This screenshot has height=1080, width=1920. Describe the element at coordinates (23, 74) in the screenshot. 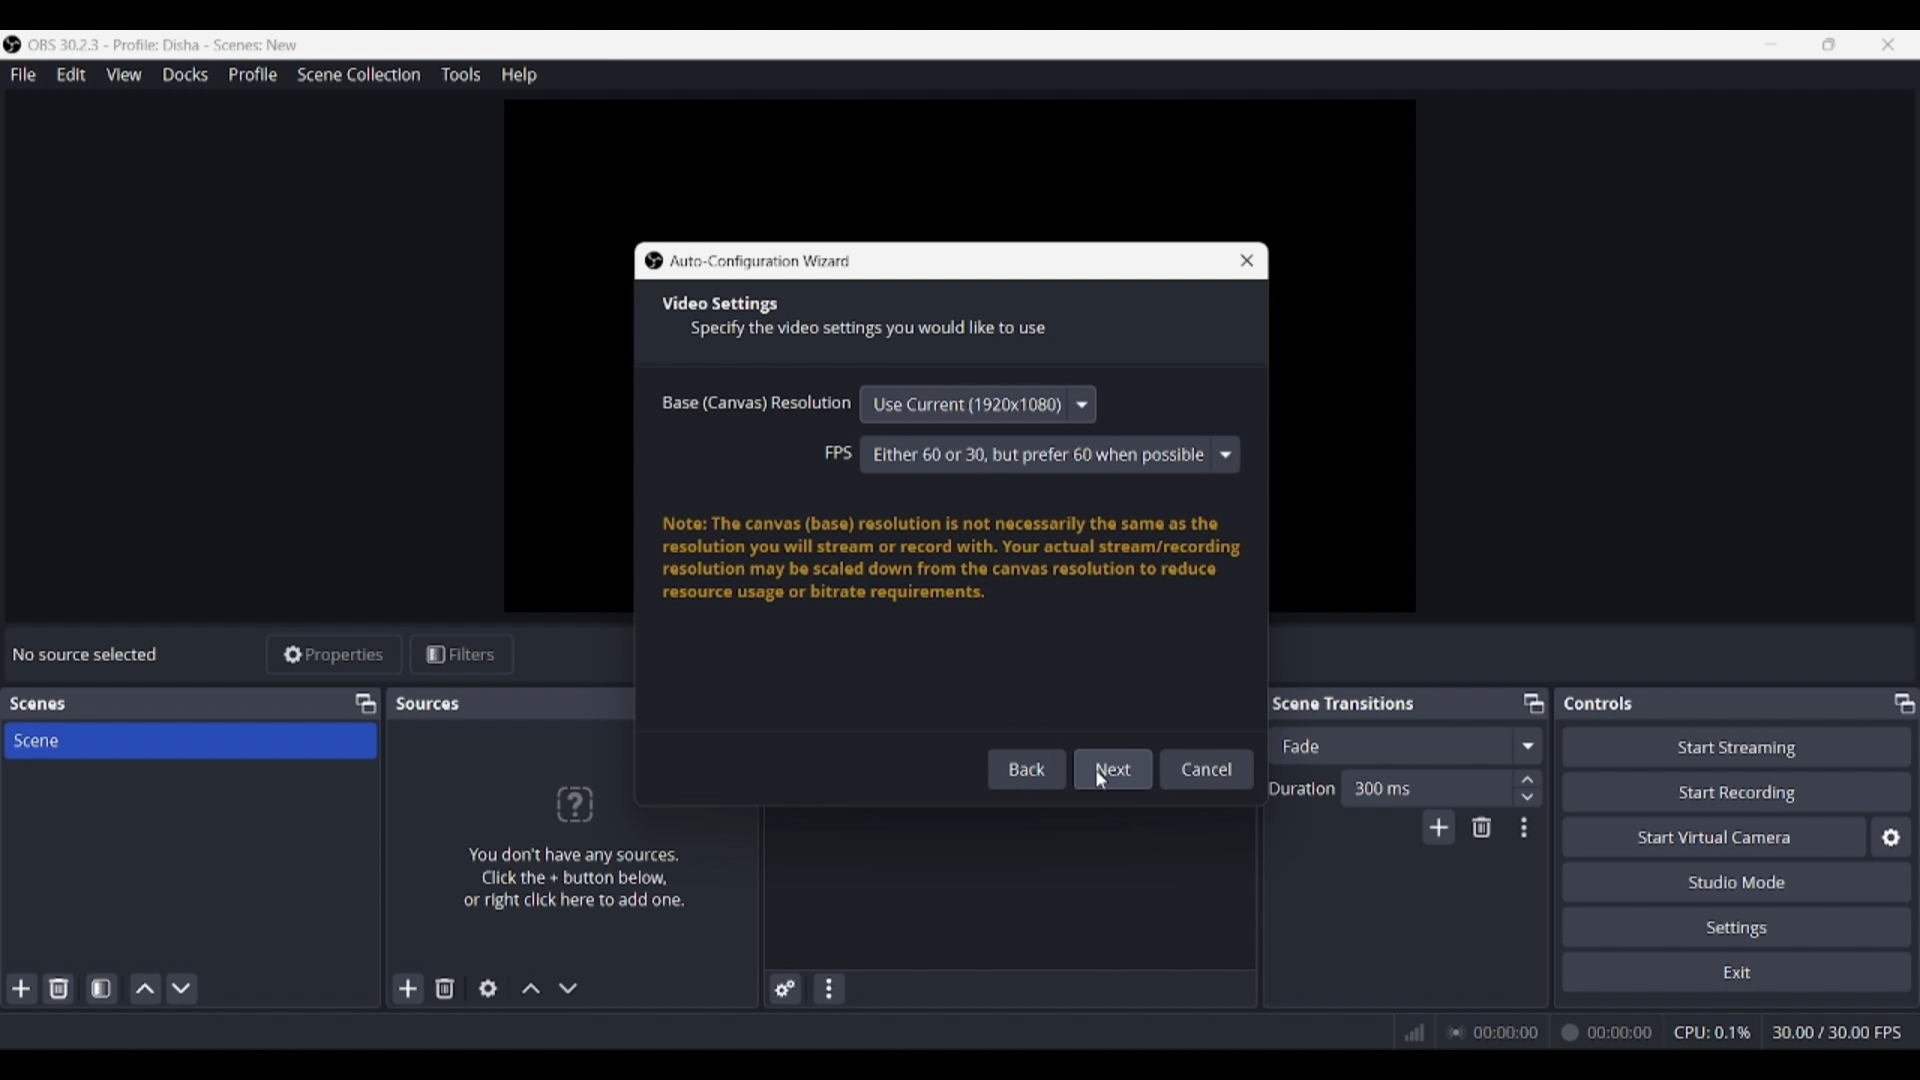

I see `File menu` at that location.